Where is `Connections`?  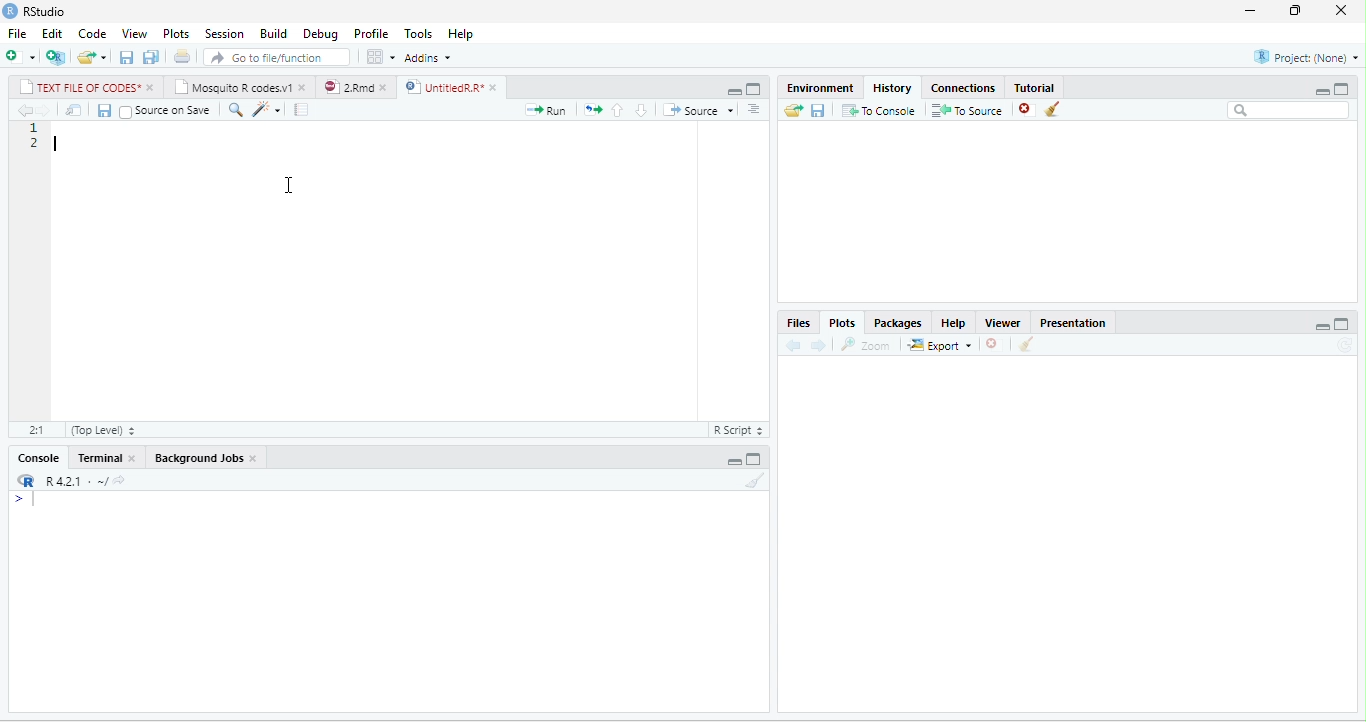 Connections is located at coordinates (963, 88).